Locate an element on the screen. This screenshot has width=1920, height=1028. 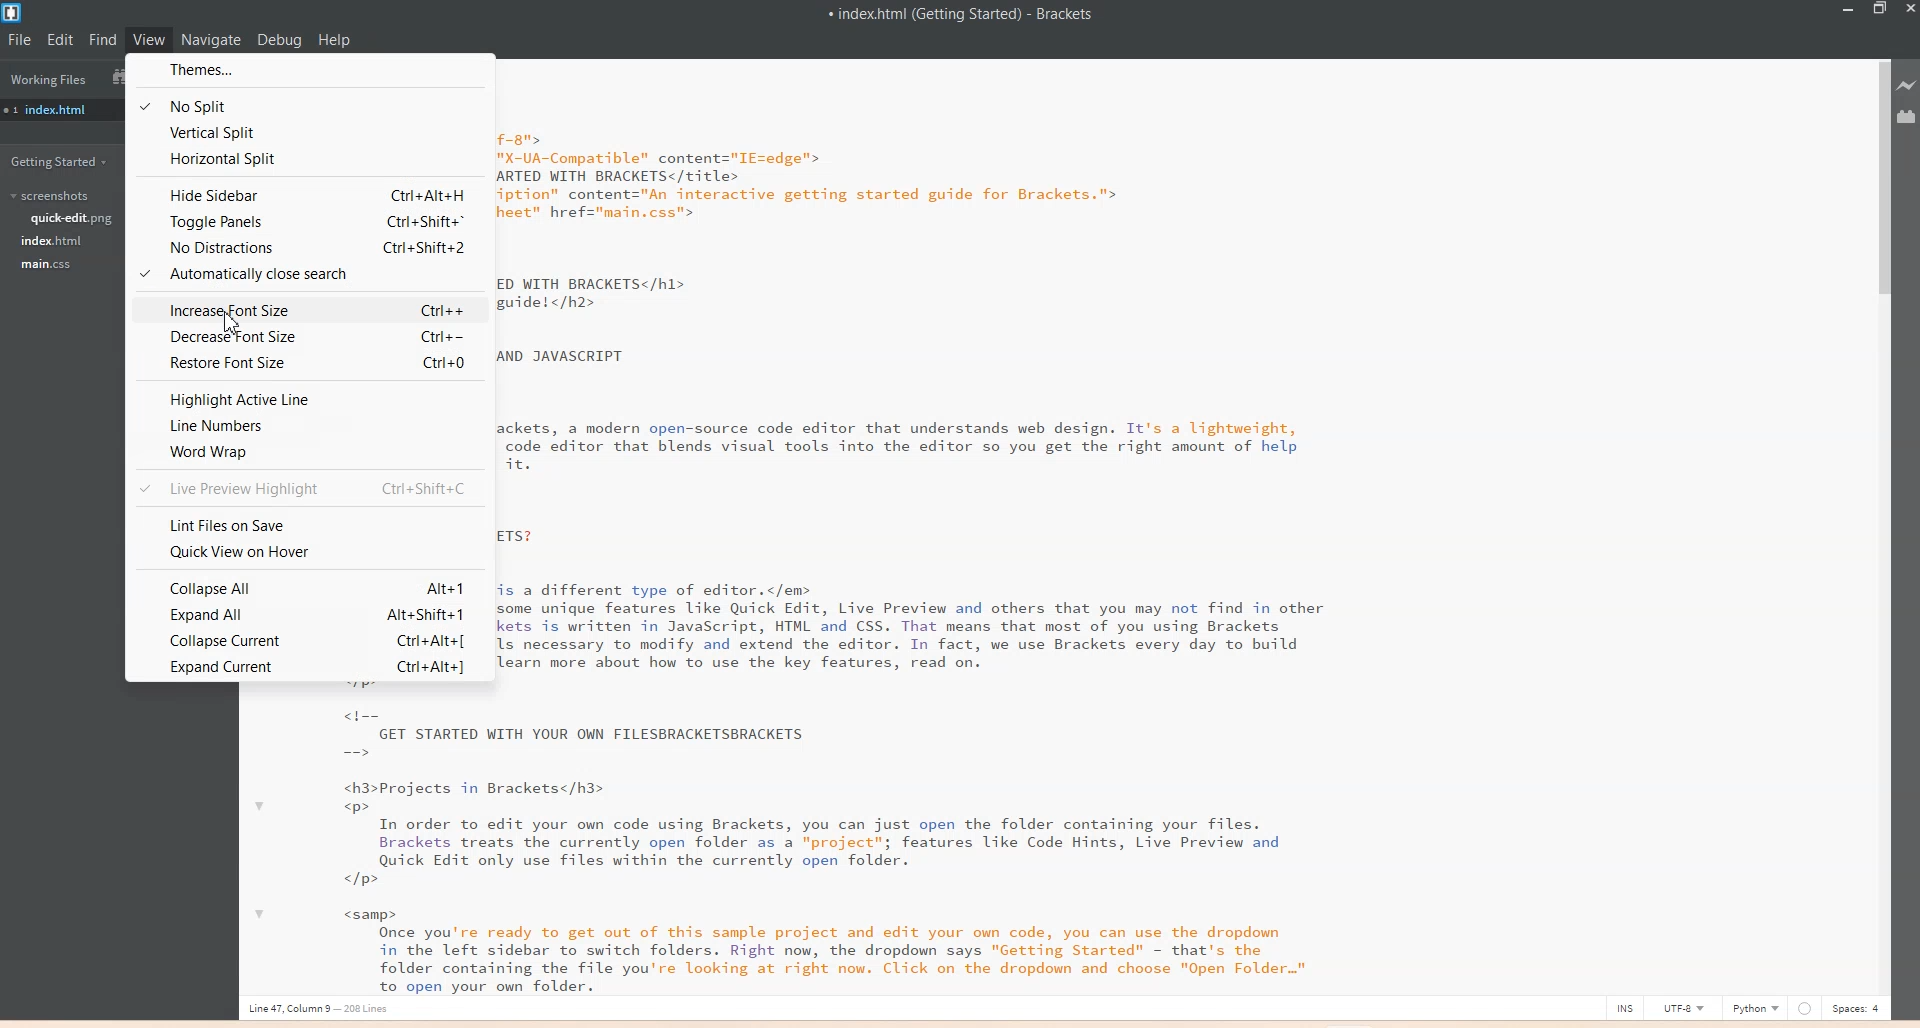
Collapse Current is located at coordinates (309, 639).